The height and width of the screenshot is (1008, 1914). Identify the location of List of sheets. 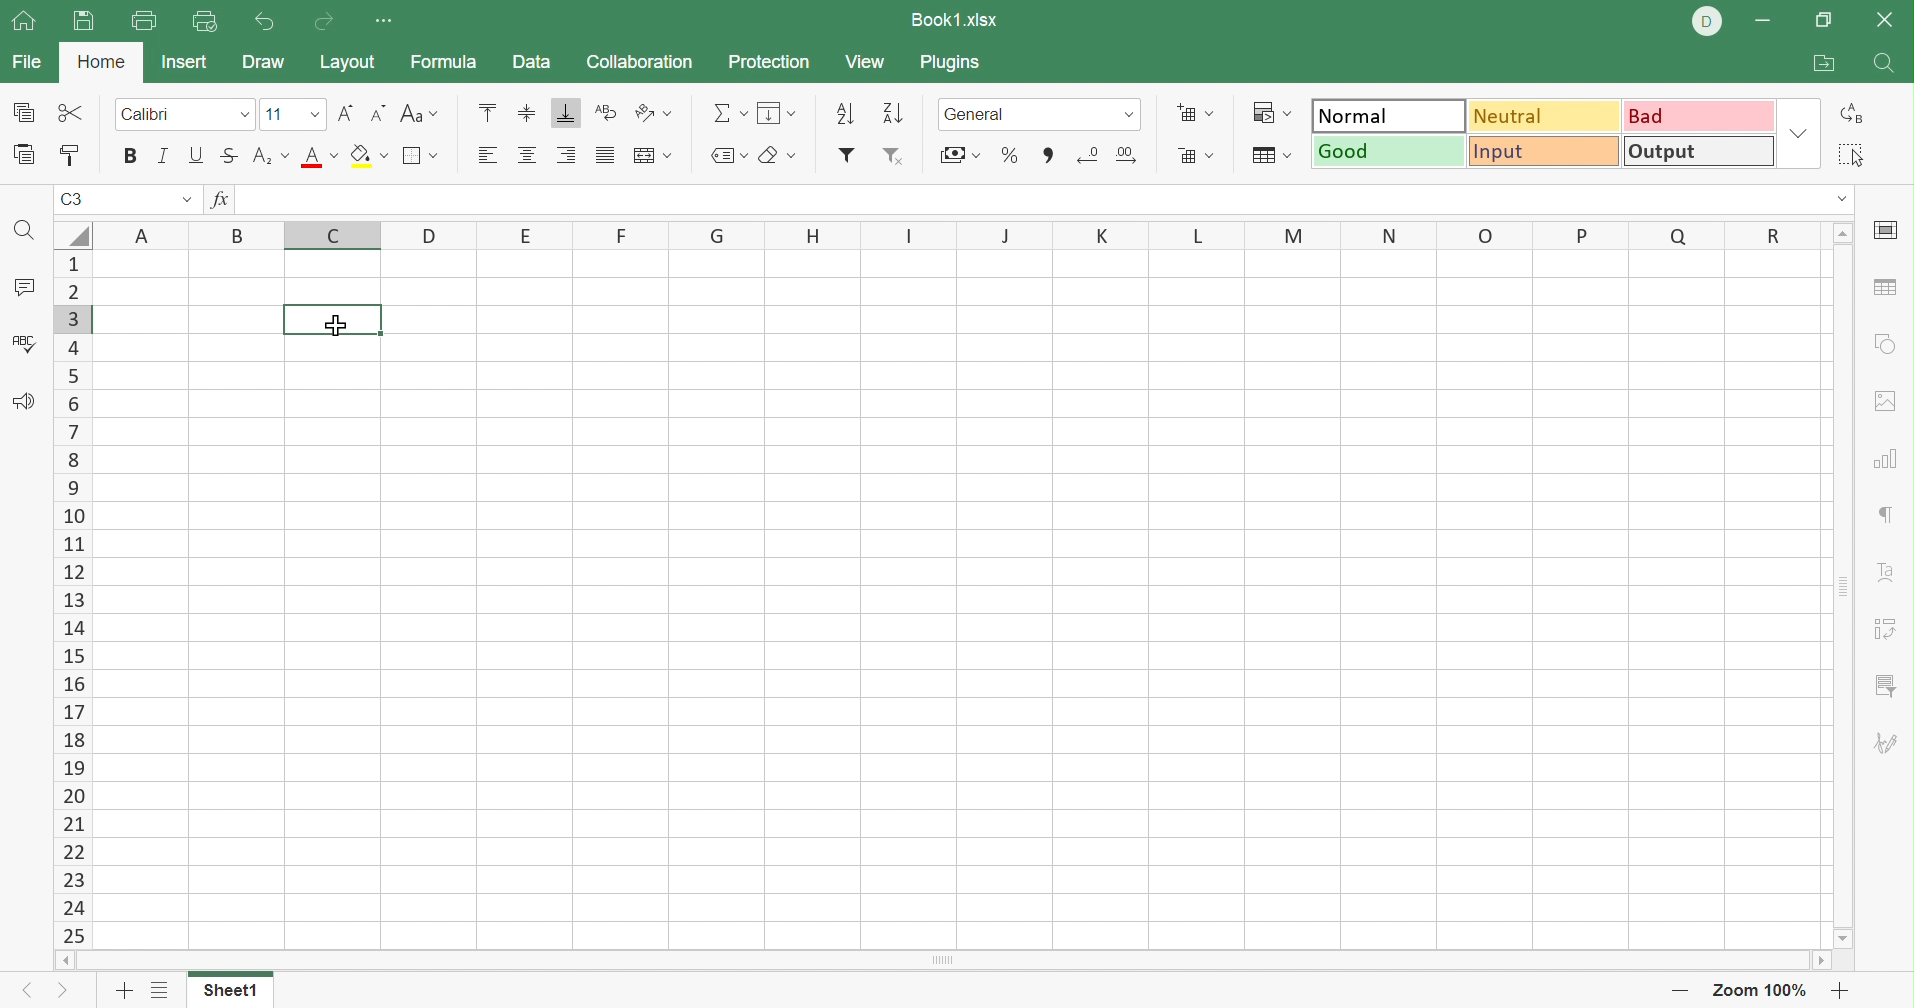
(162, 990).